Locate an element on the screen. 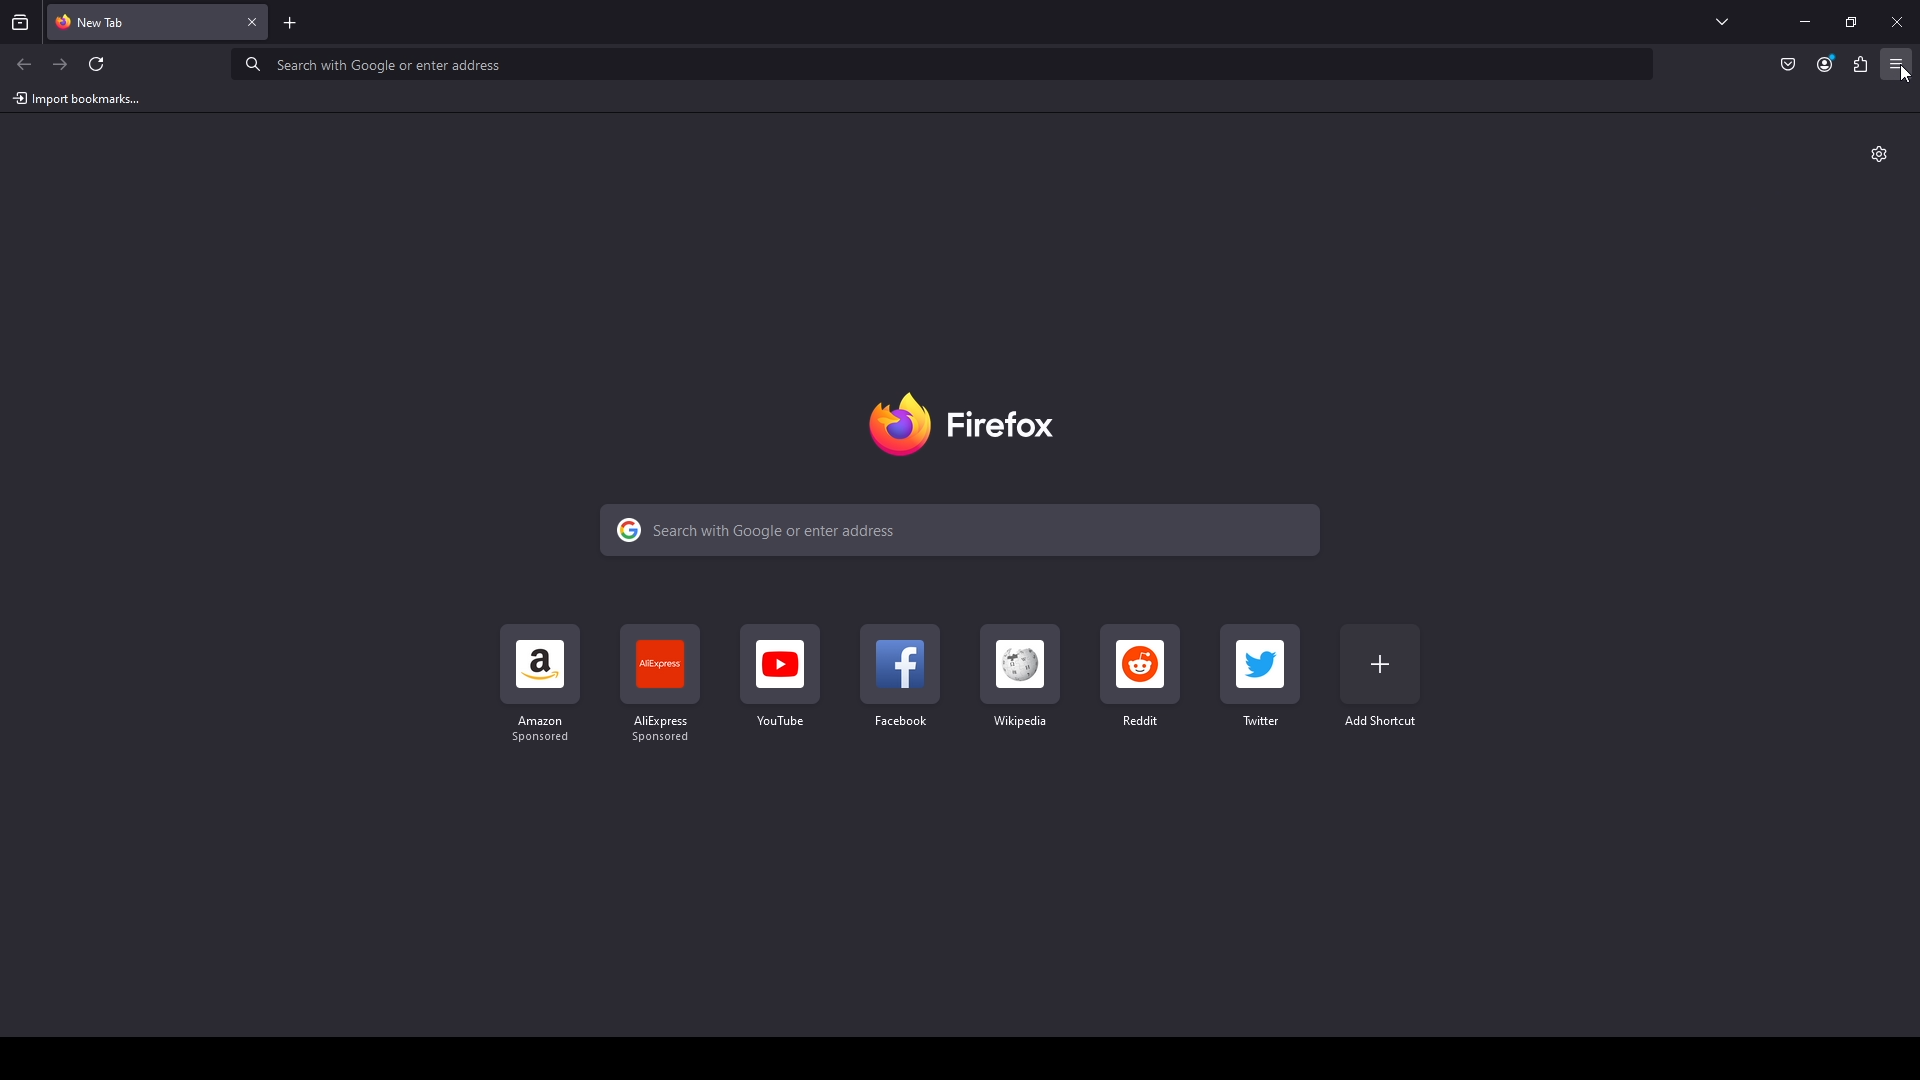 The height and width of the screenshot is (1080, 1920). New Tab is located at coordinates (140, 20).